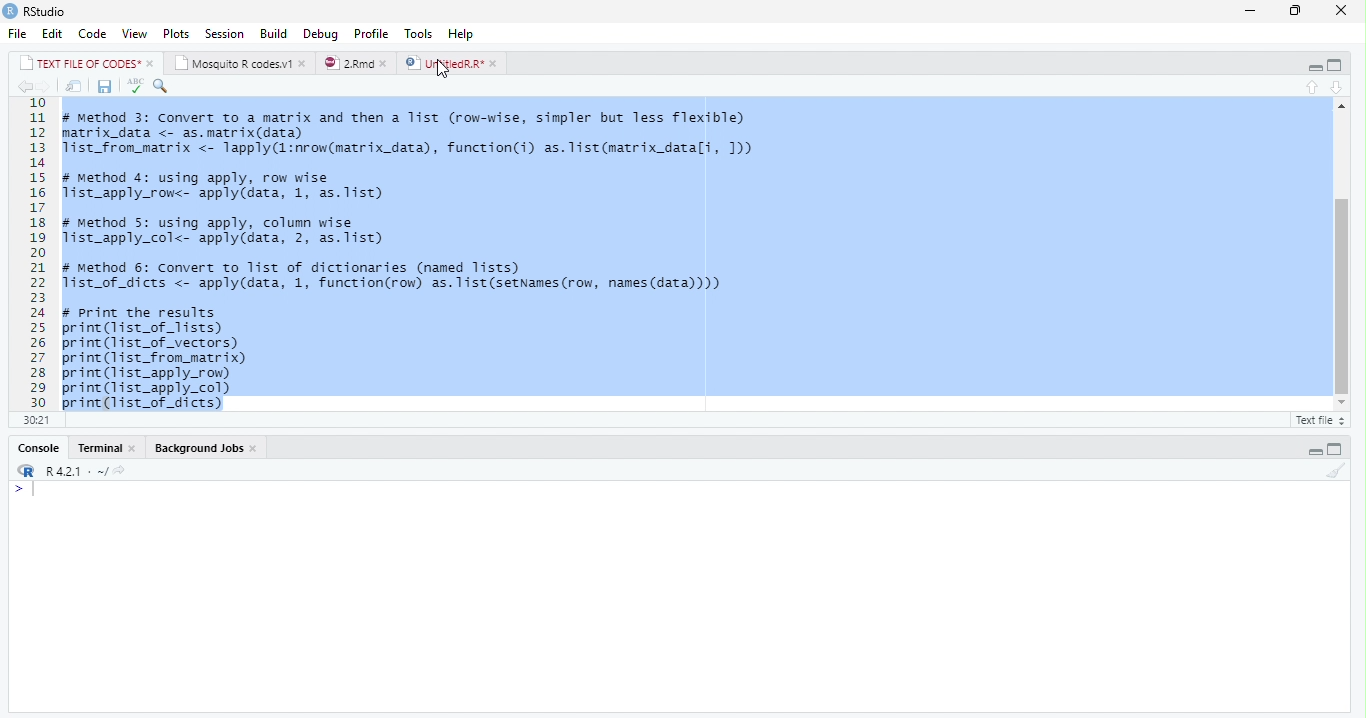 The width and height of the screenshot is (1366, 718). I want to click on Build, so click(272, 33).